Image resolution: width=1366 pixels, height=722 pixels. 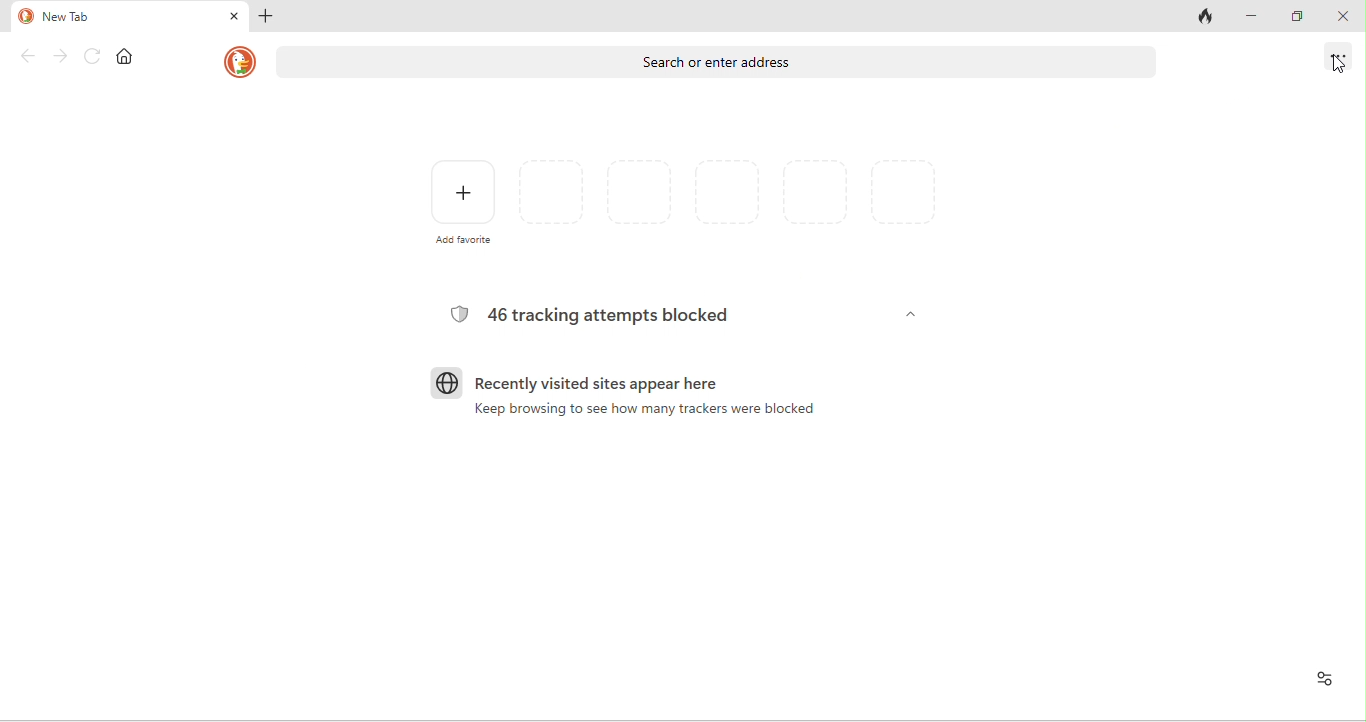 What do you see at coordinates (1337, 64) in the screenshot?
I see `cursor` at bounding box center [1337, 64].